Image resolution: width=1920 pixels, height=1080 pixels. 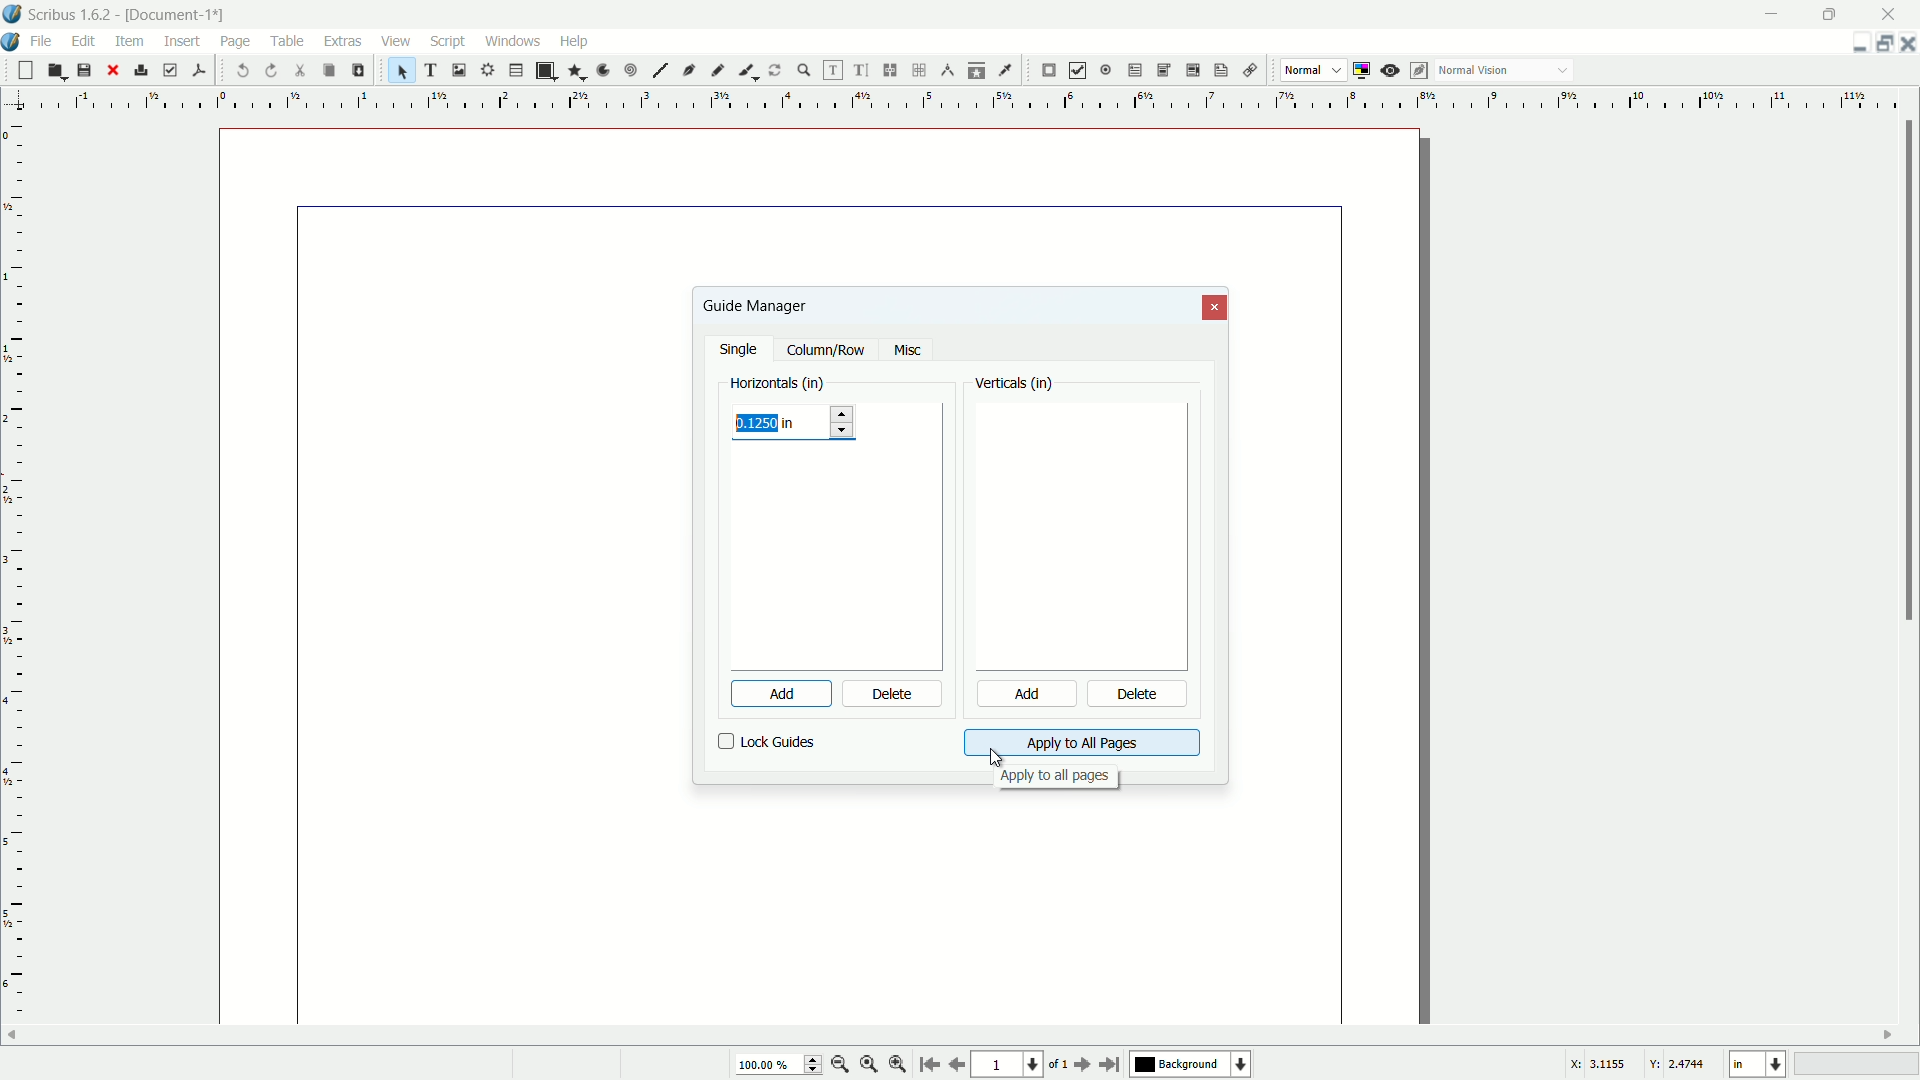 What do you see at coordinates (604, 70) in the screenshot?
I see `arc` at bounding box center [604, 70].